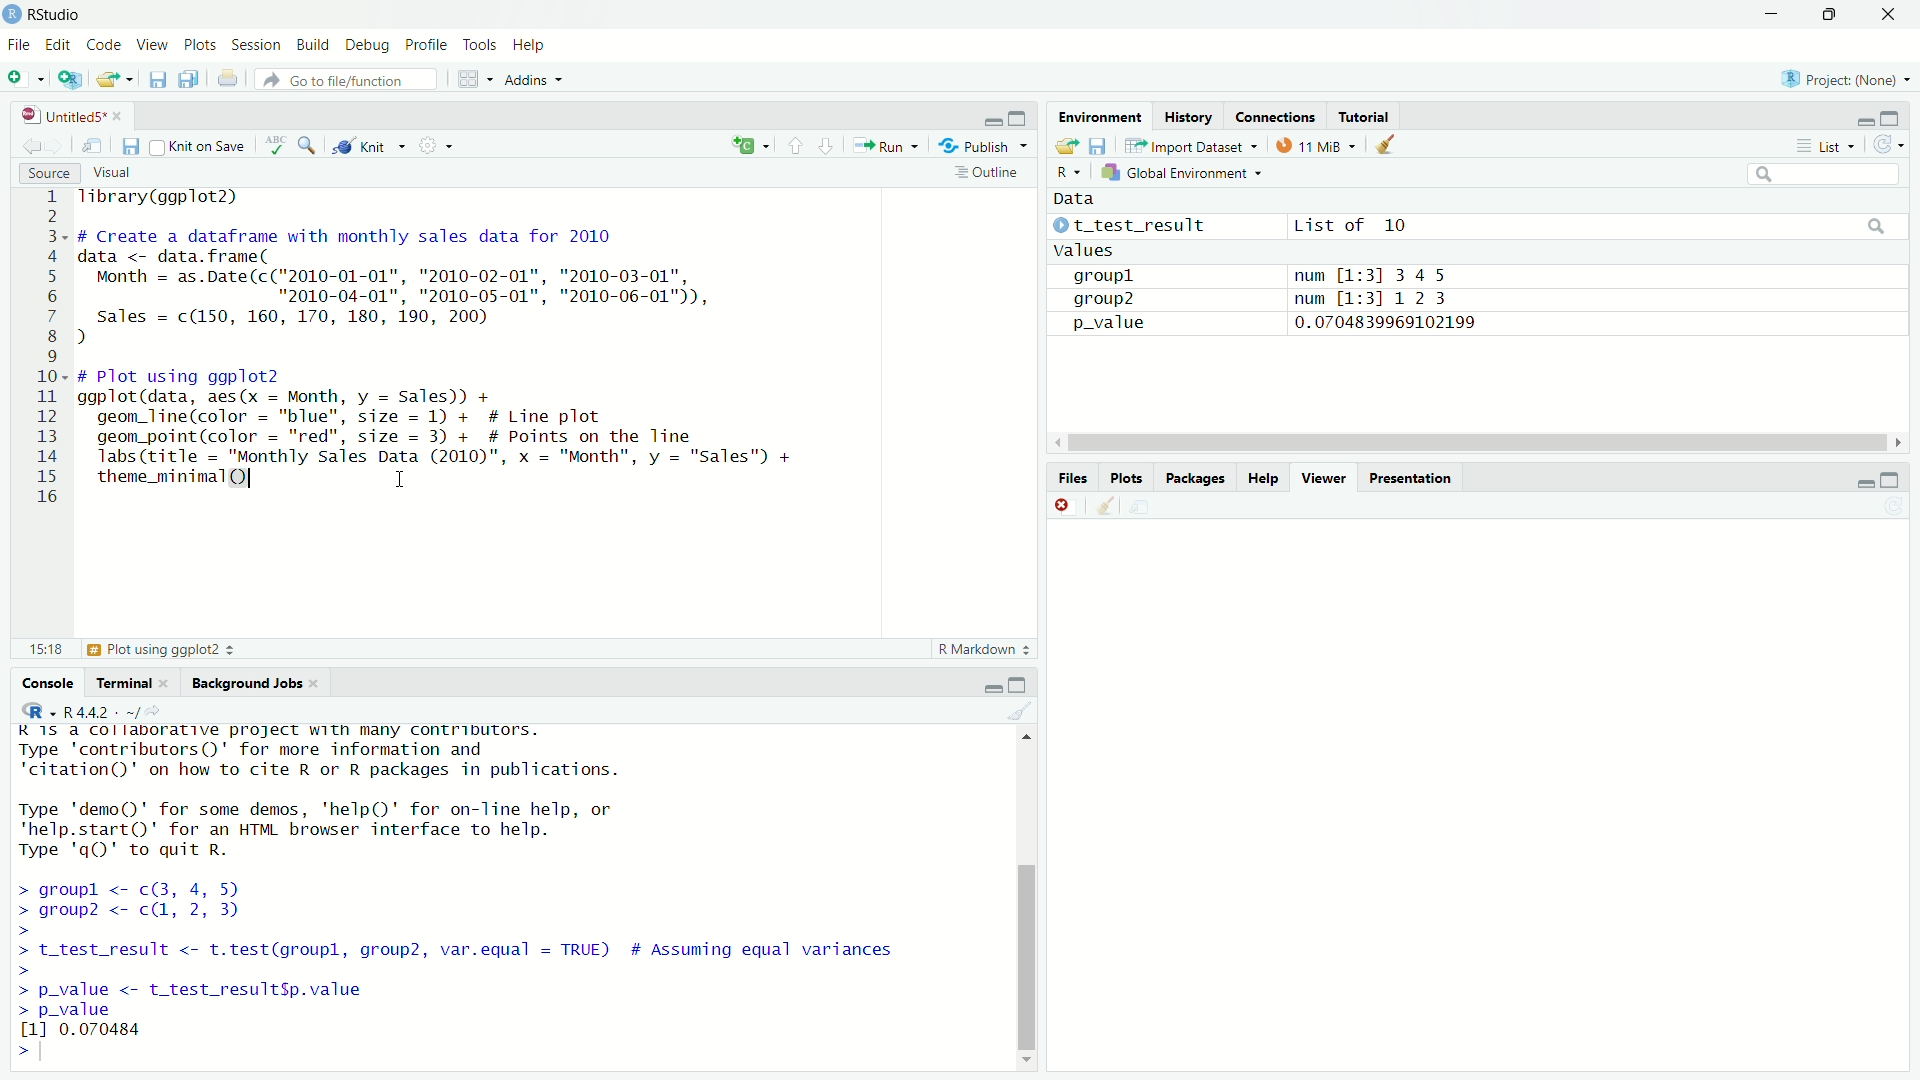 The image size is (1920, 1080). I want to click on scroll bar, so click(1475, 443).